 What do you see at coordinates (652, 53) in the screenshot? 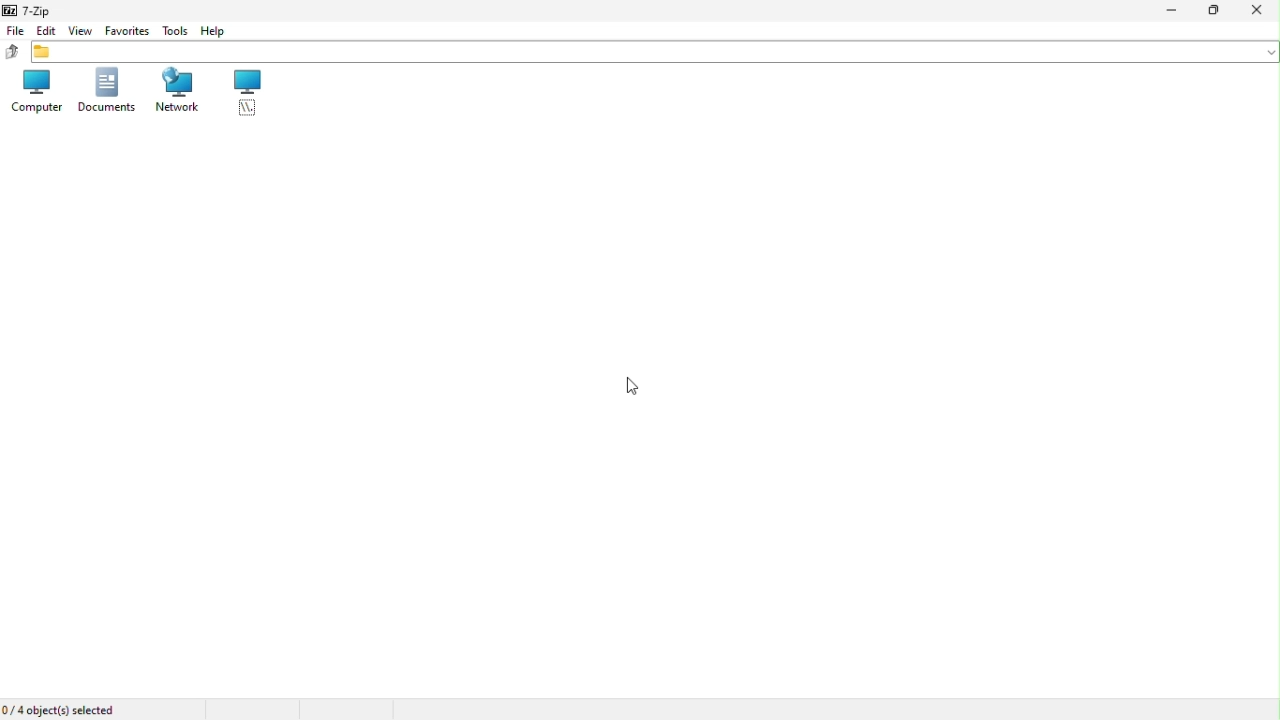
I see `File address bar` at bounding box center [652, 53].